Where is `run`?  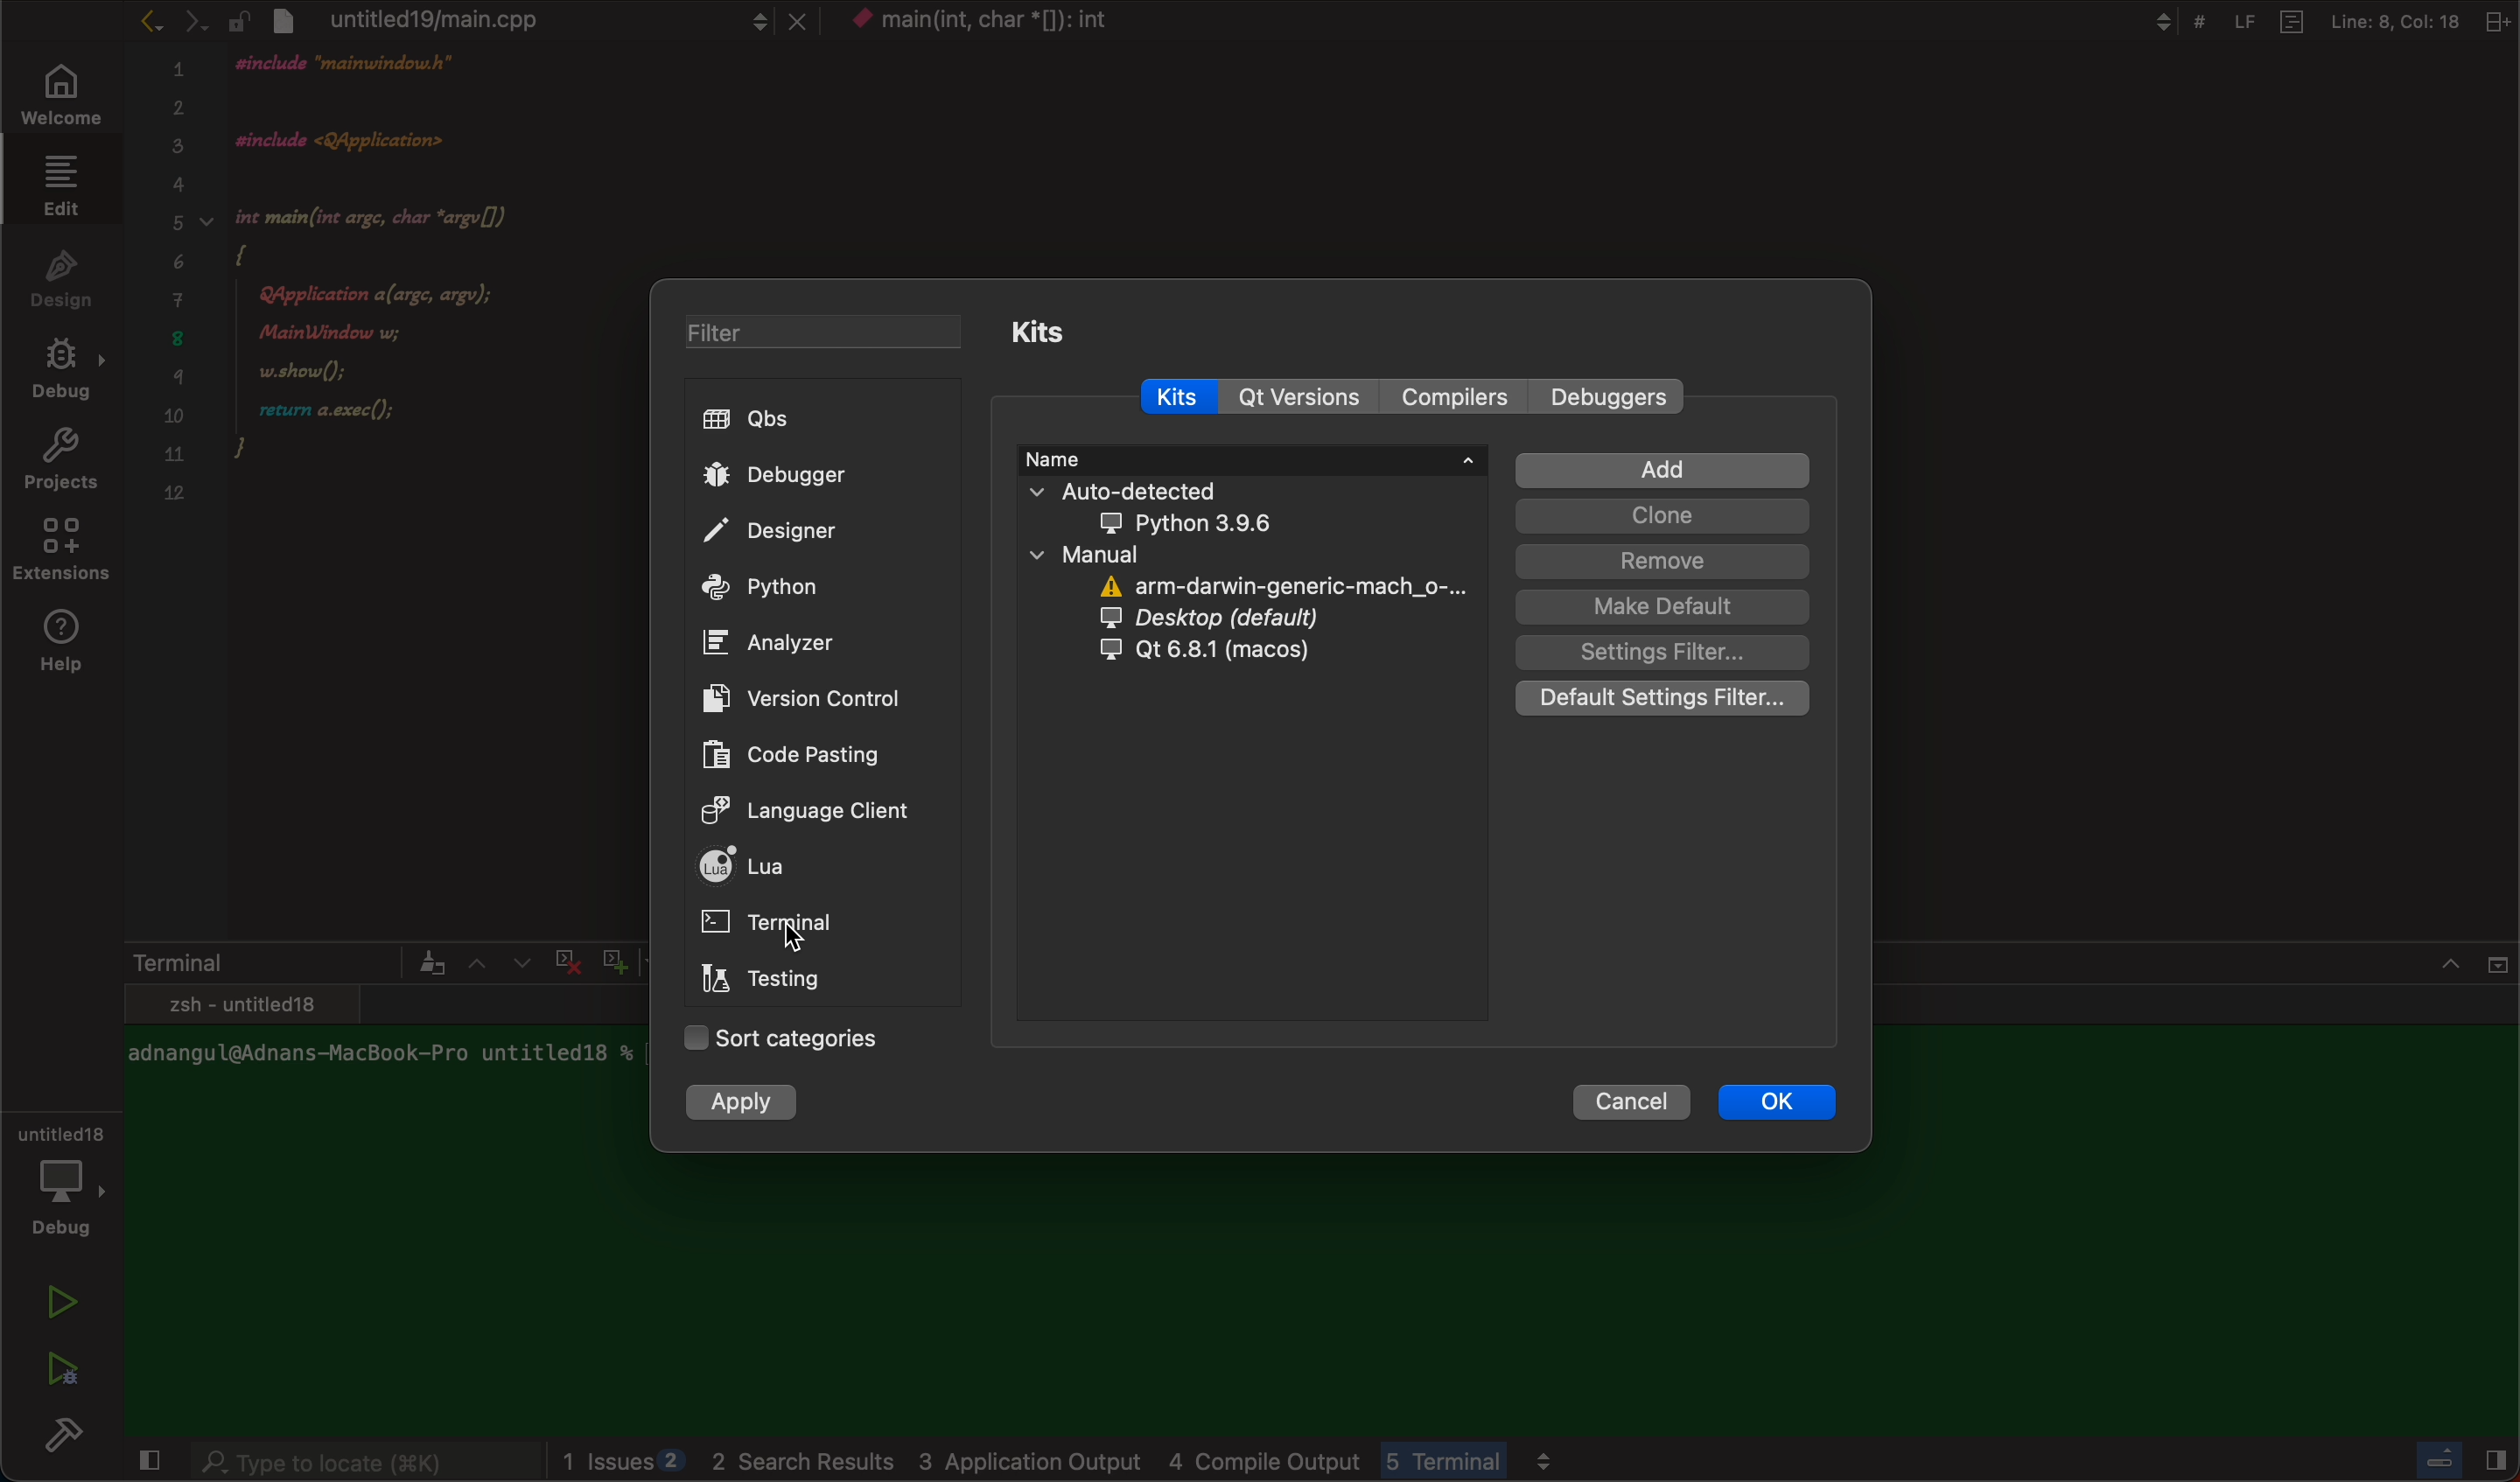 run is located at coordinates (64, 1302).